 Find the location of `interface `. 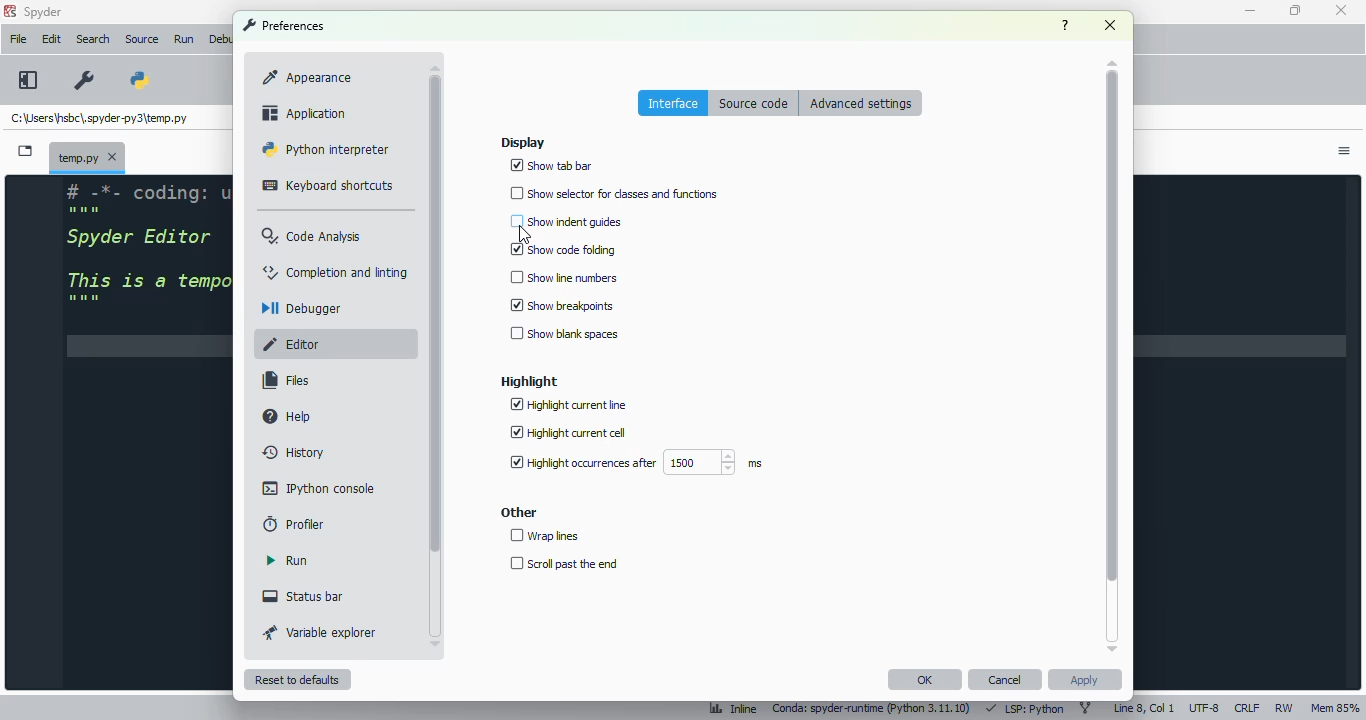

interface  is located at coordinates (673, 102).